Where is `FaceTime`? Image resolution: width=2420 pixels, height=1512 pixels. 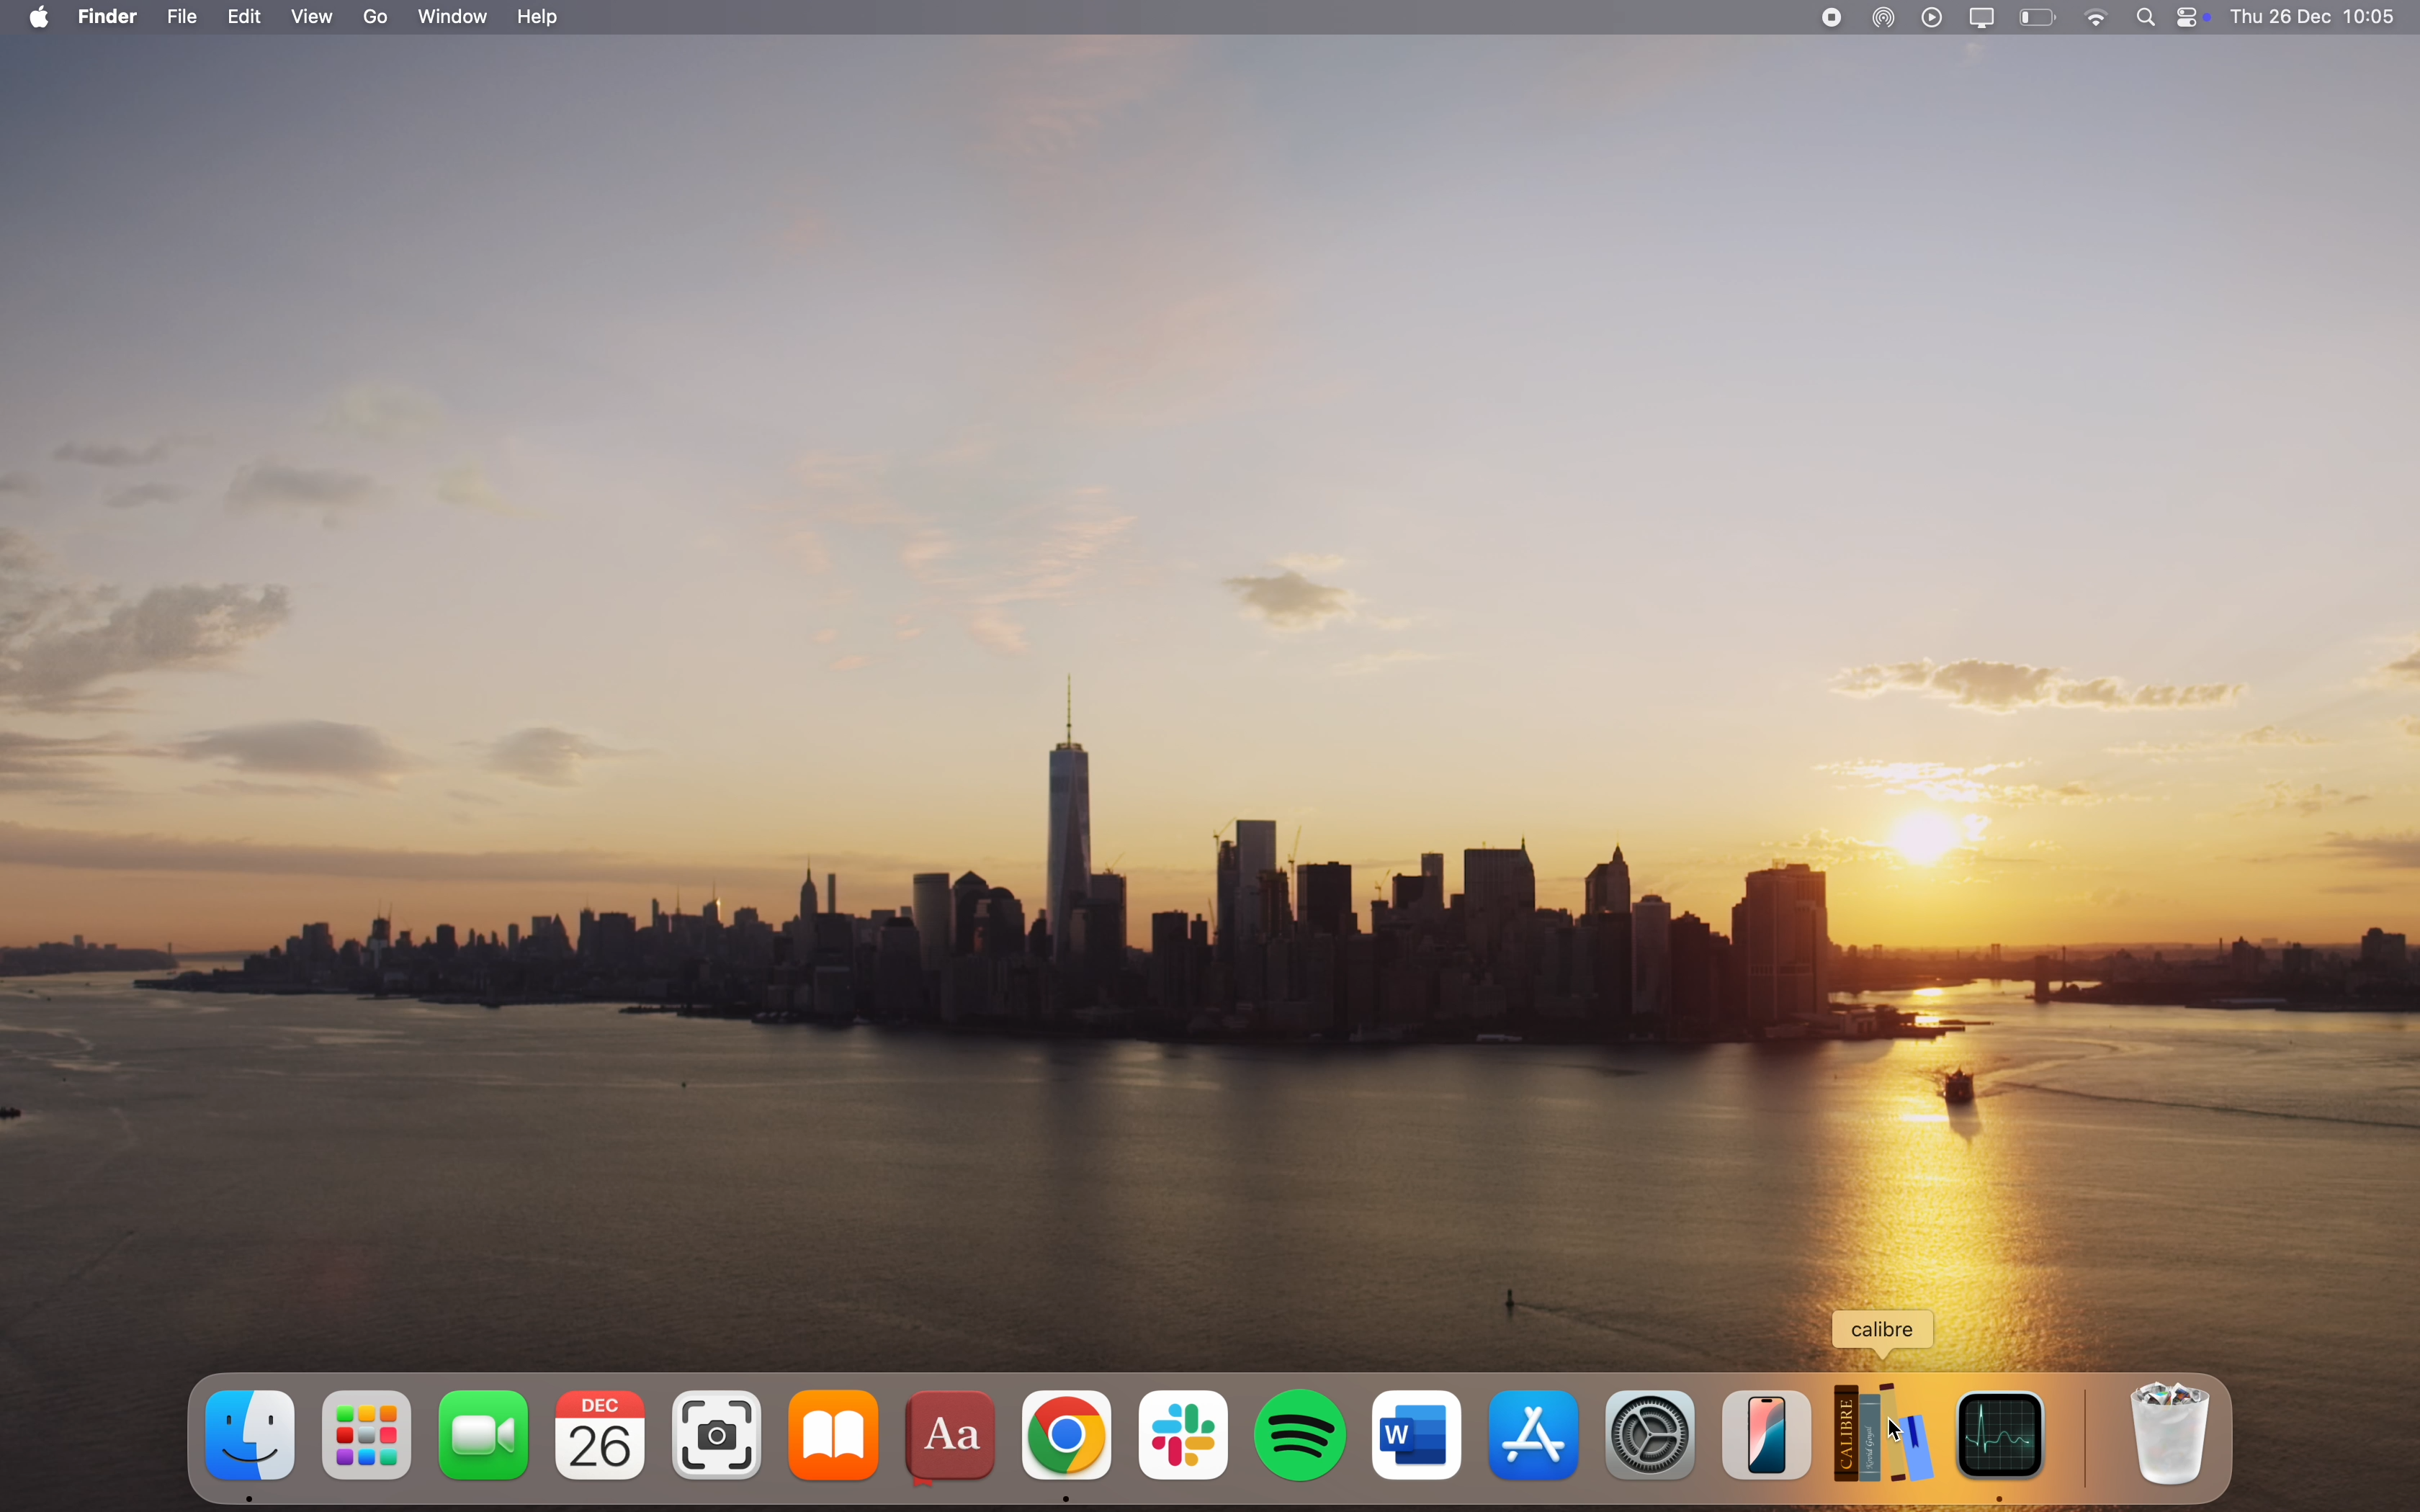
FaceTime is located at coordinates (480, 1429).